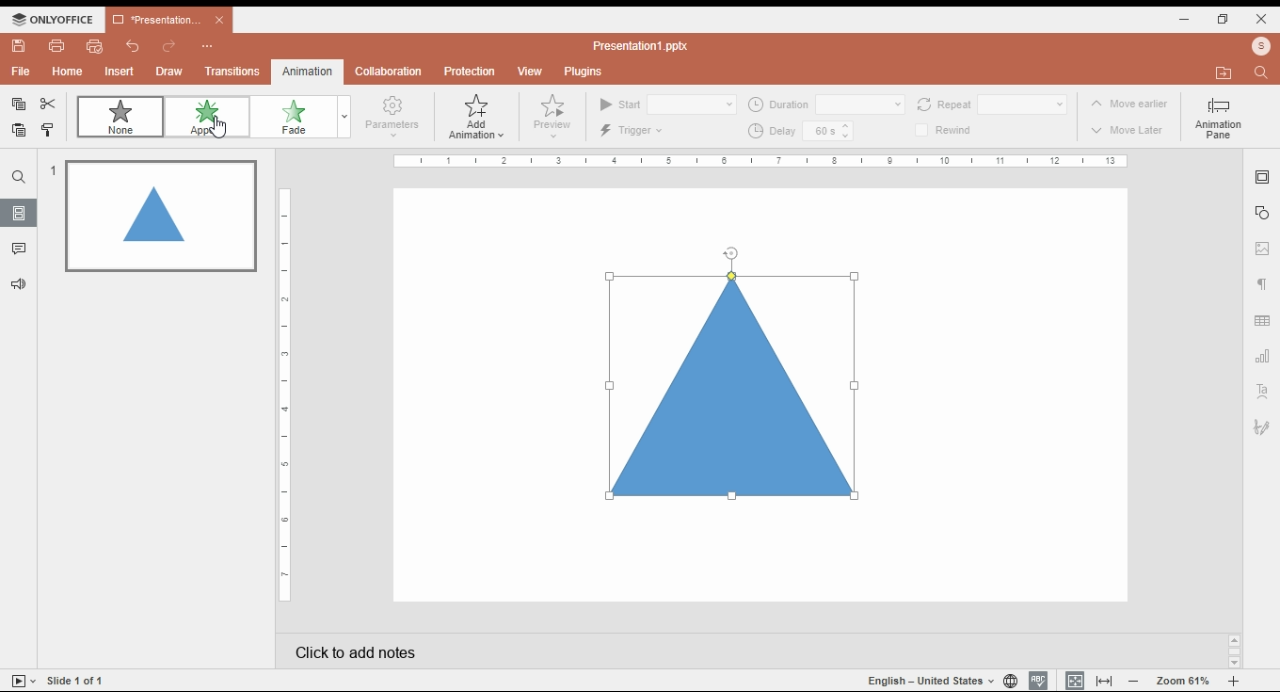  What do you see at coordinates (692, 103) in the screenshot?
I see `input start time` at bounding box center [692, 103].